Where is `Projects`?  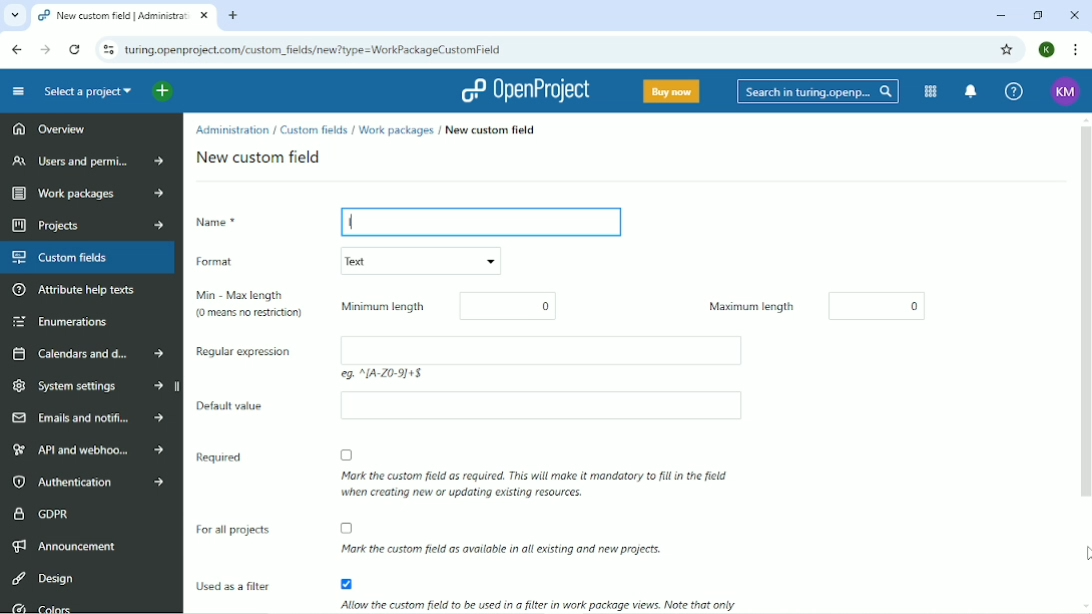 Projects is located at coordinates (85, 225).